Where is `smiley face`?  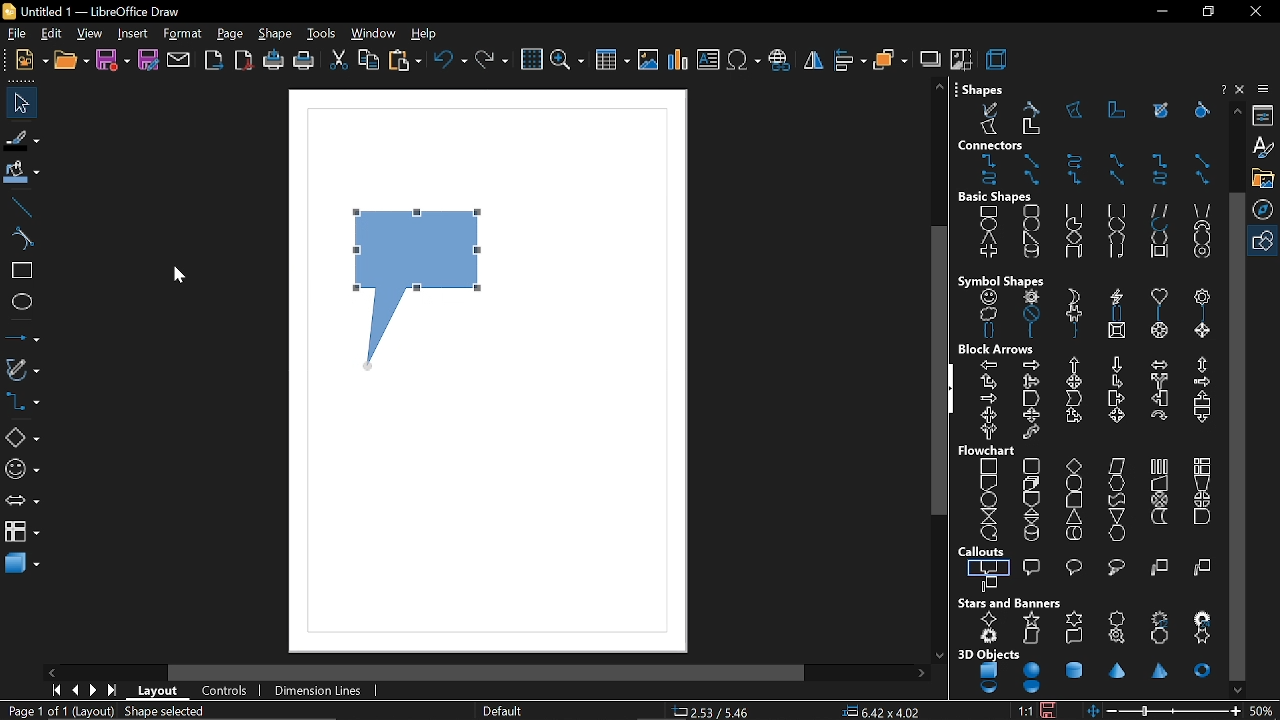
smiley face is located at coordinates (989, 298).